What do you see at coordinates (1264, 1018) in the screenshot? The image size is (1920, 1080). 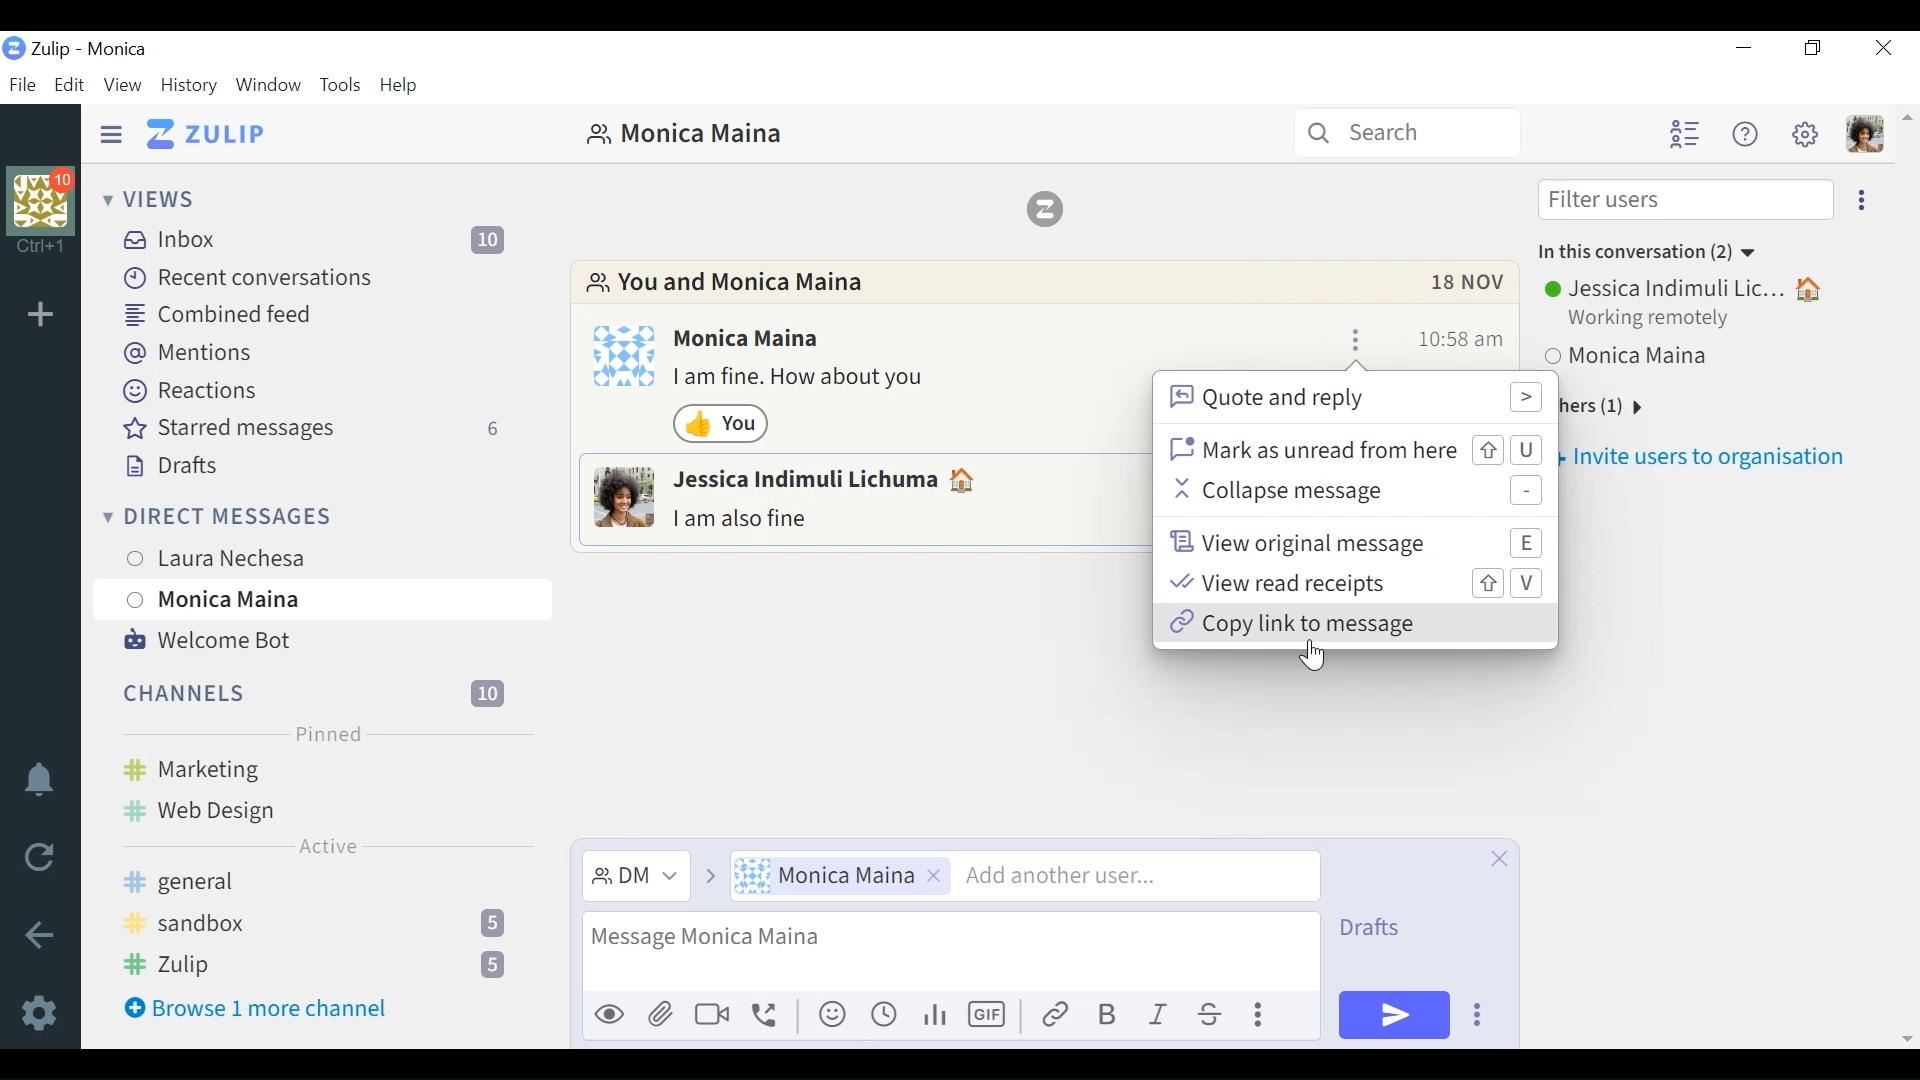 I see `Ellipsis` at bounding box center [1264, 1018].